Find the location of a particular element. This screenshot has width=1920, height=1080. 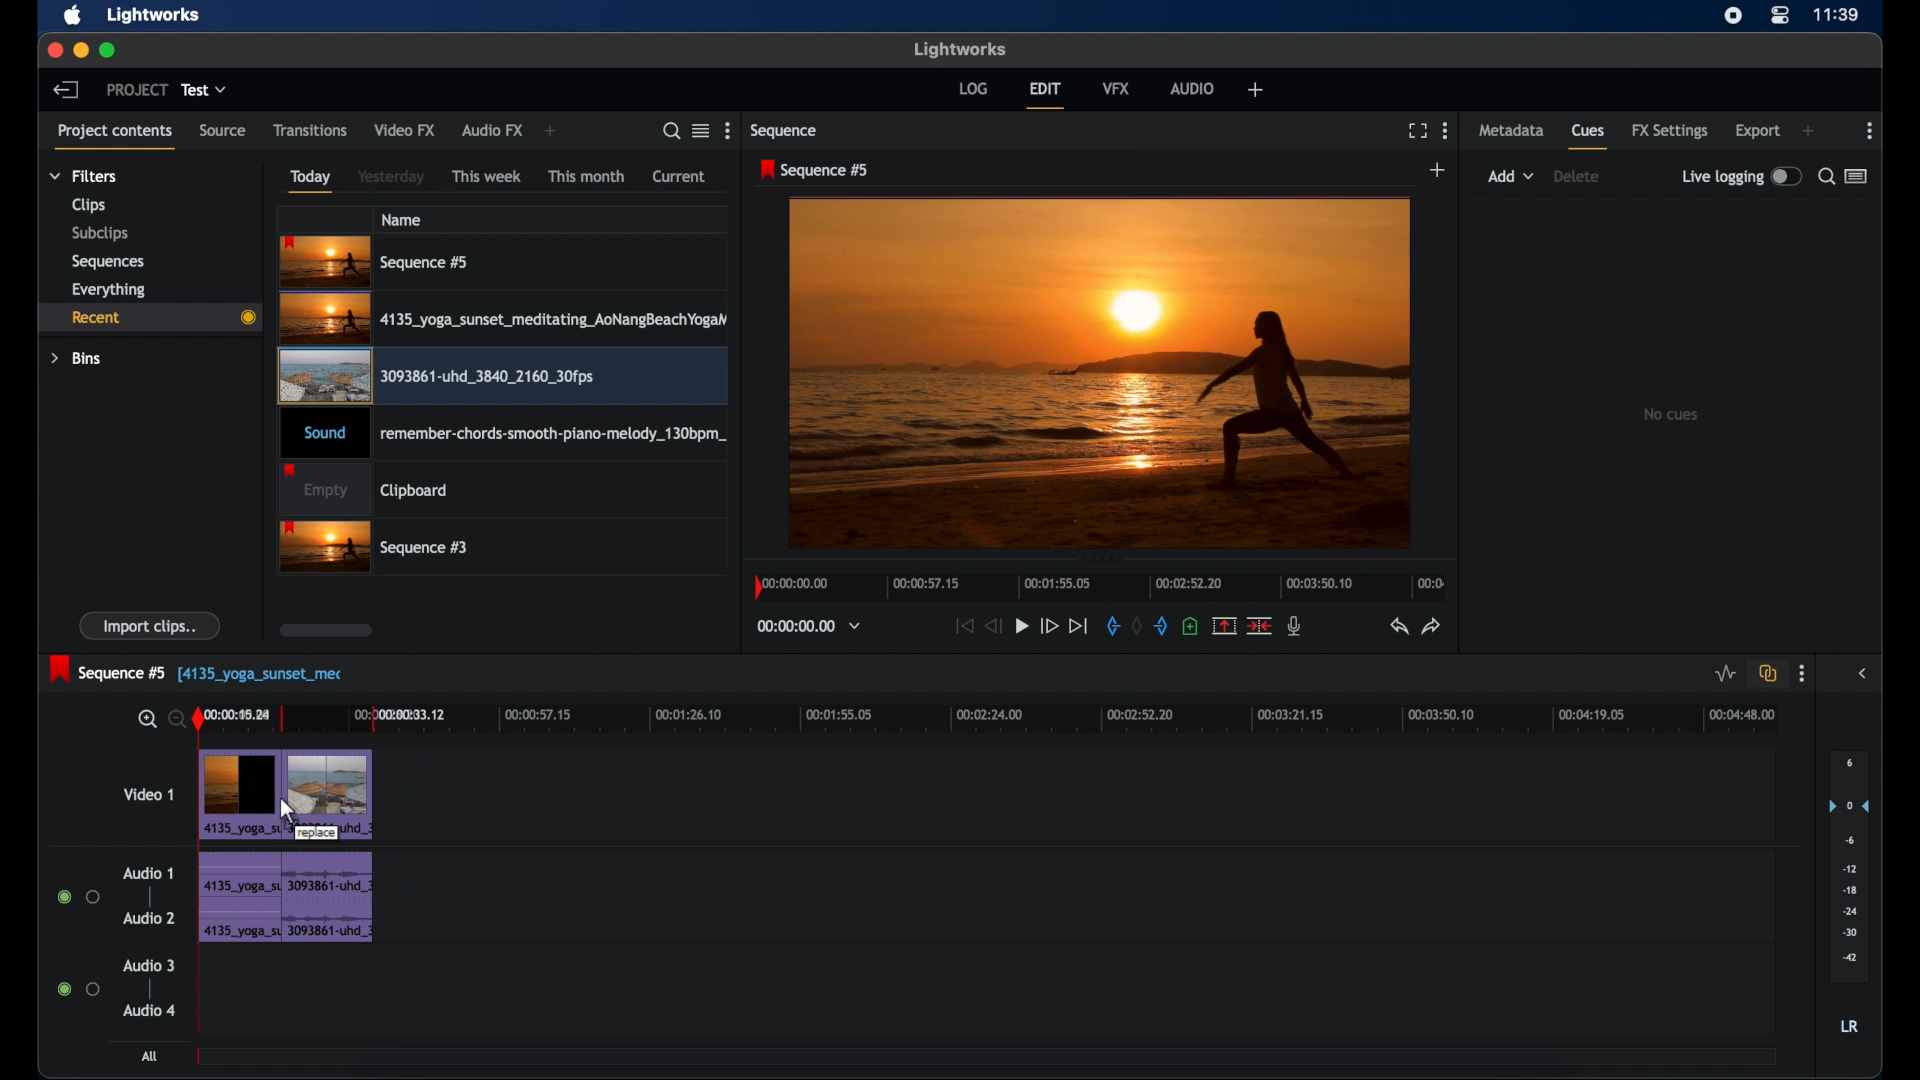

all is located at coordinates (149, 1056).